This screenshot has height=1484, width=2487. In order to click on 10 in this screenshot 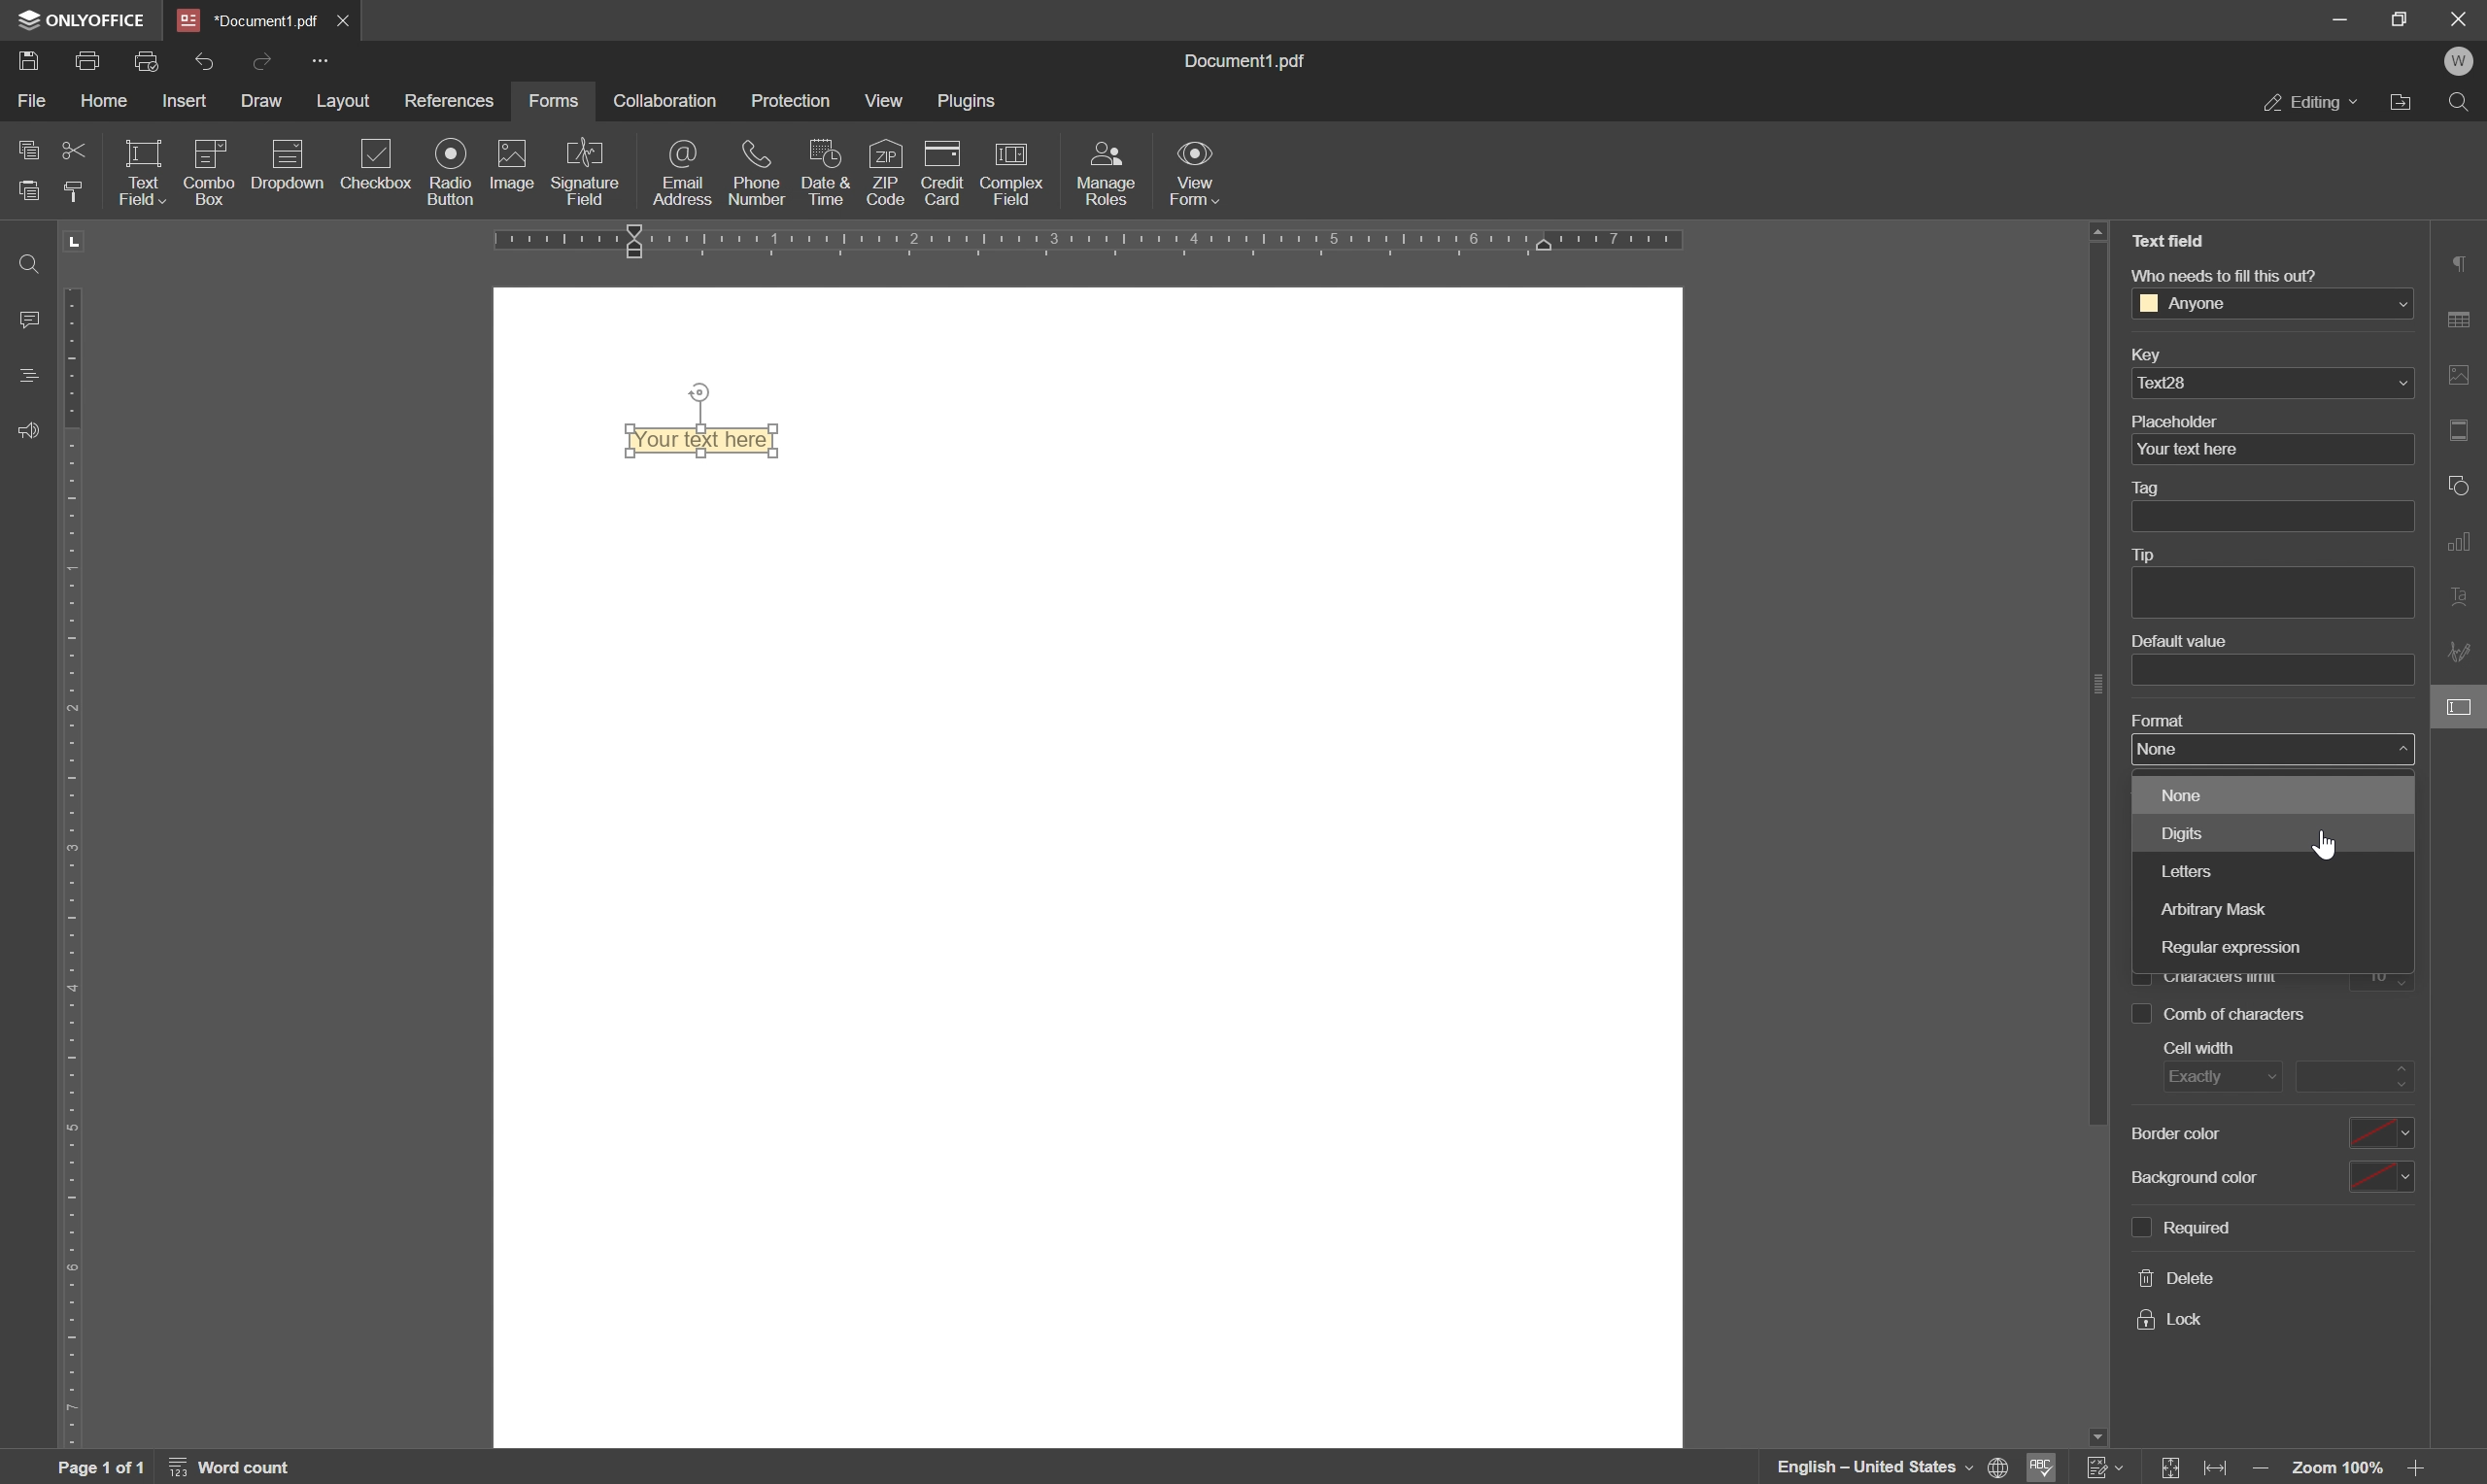, I will do `click(2386, 975)`.